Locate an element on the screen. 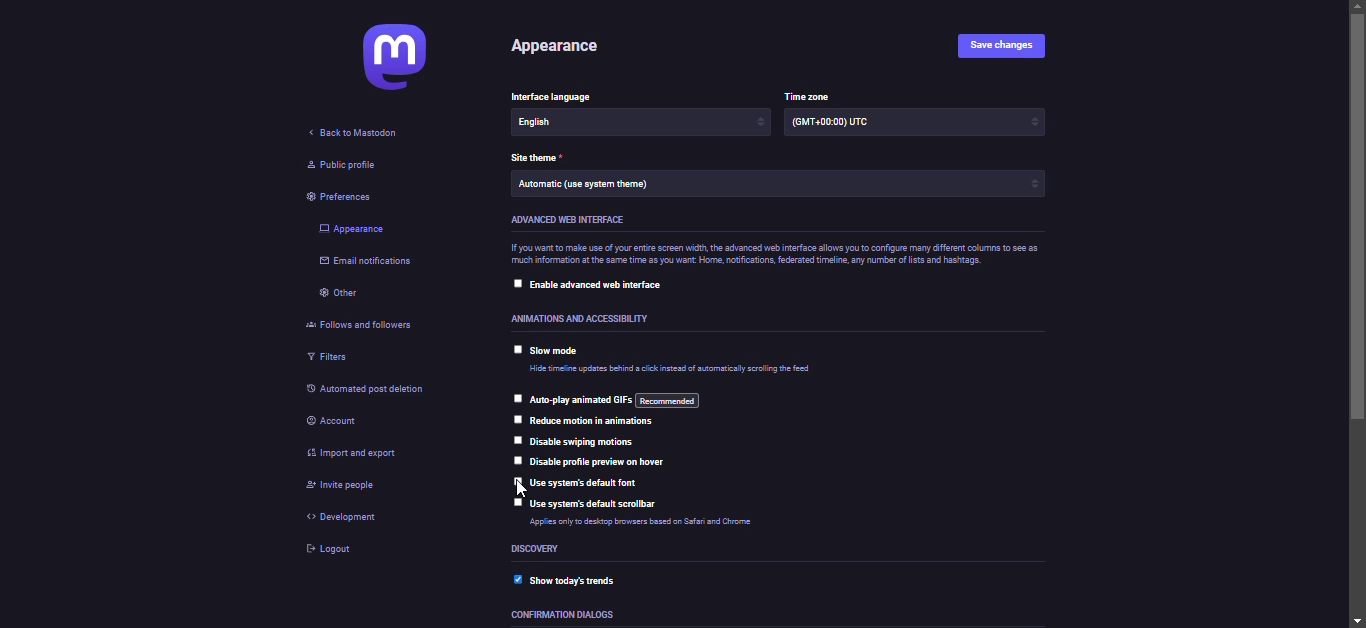  follows and followers is located at coordinates (368, 326).